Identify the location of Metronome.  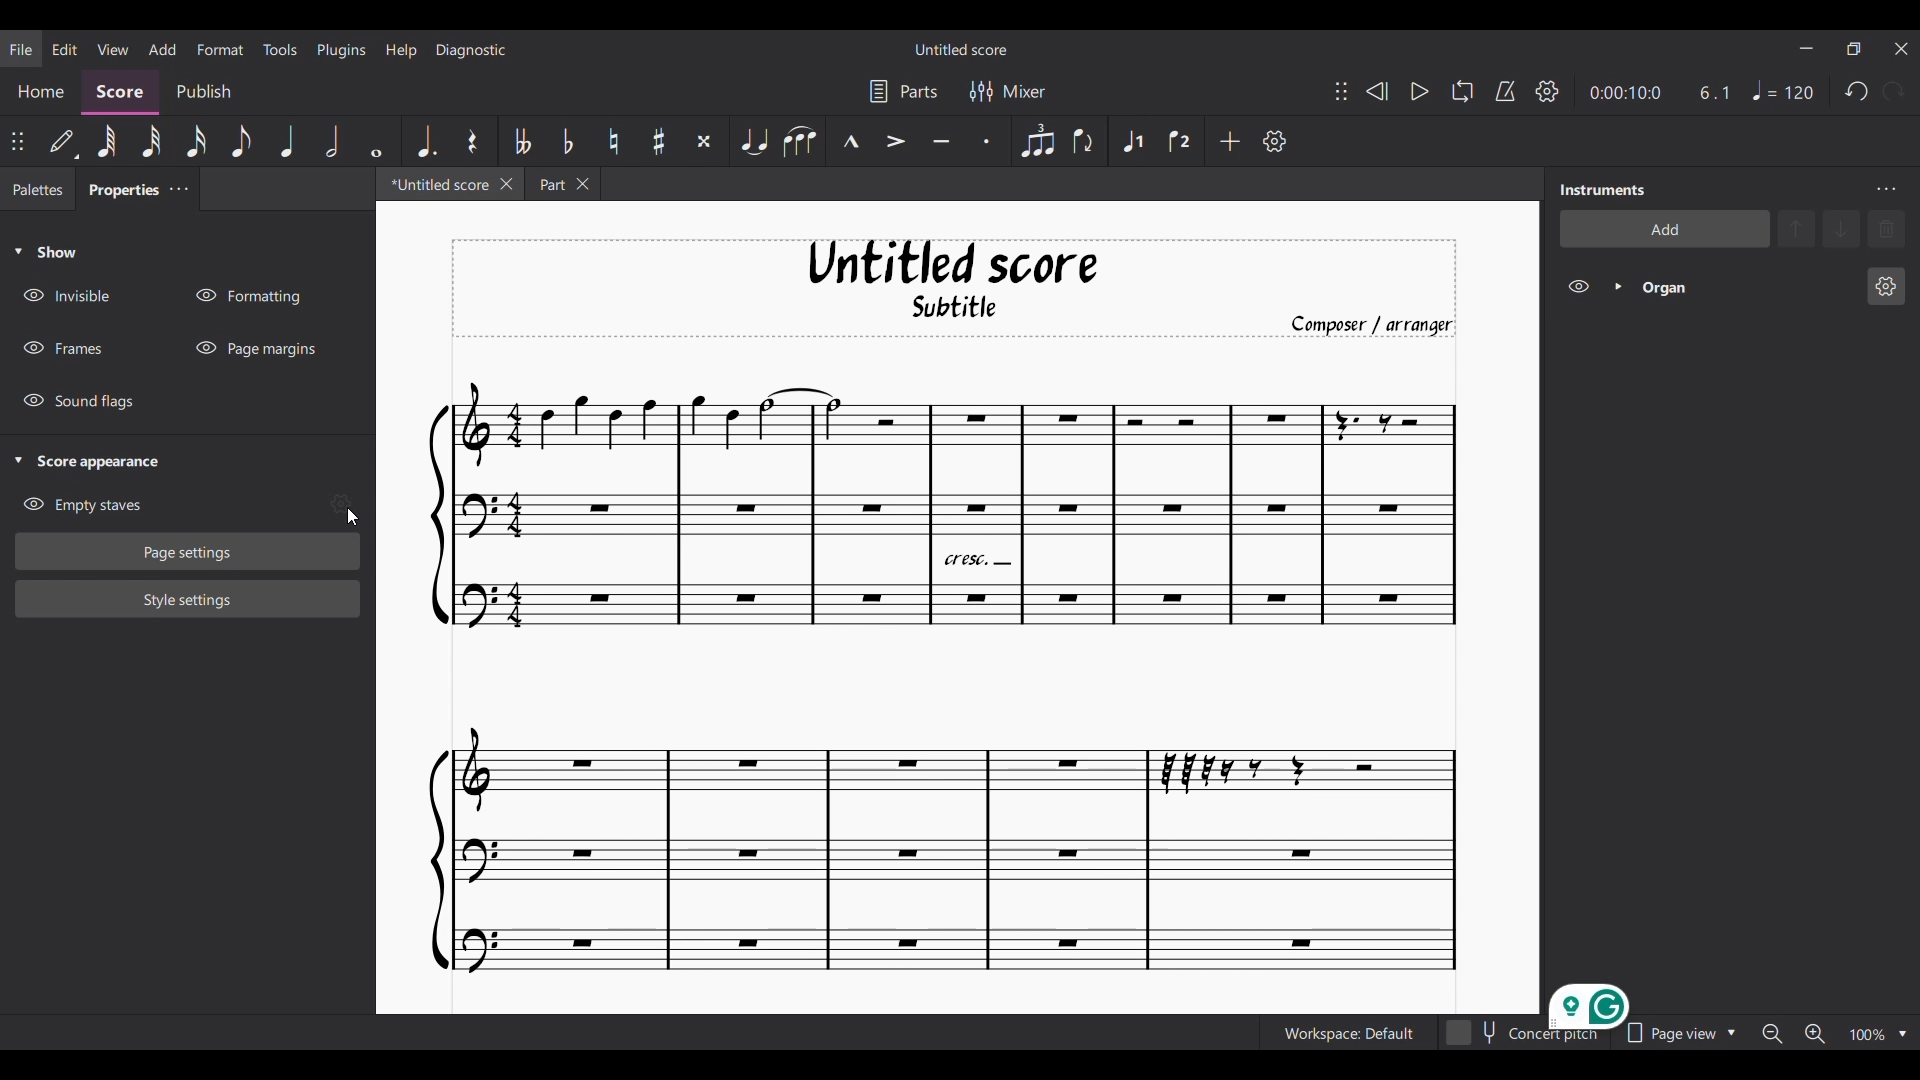
(1505, 92).